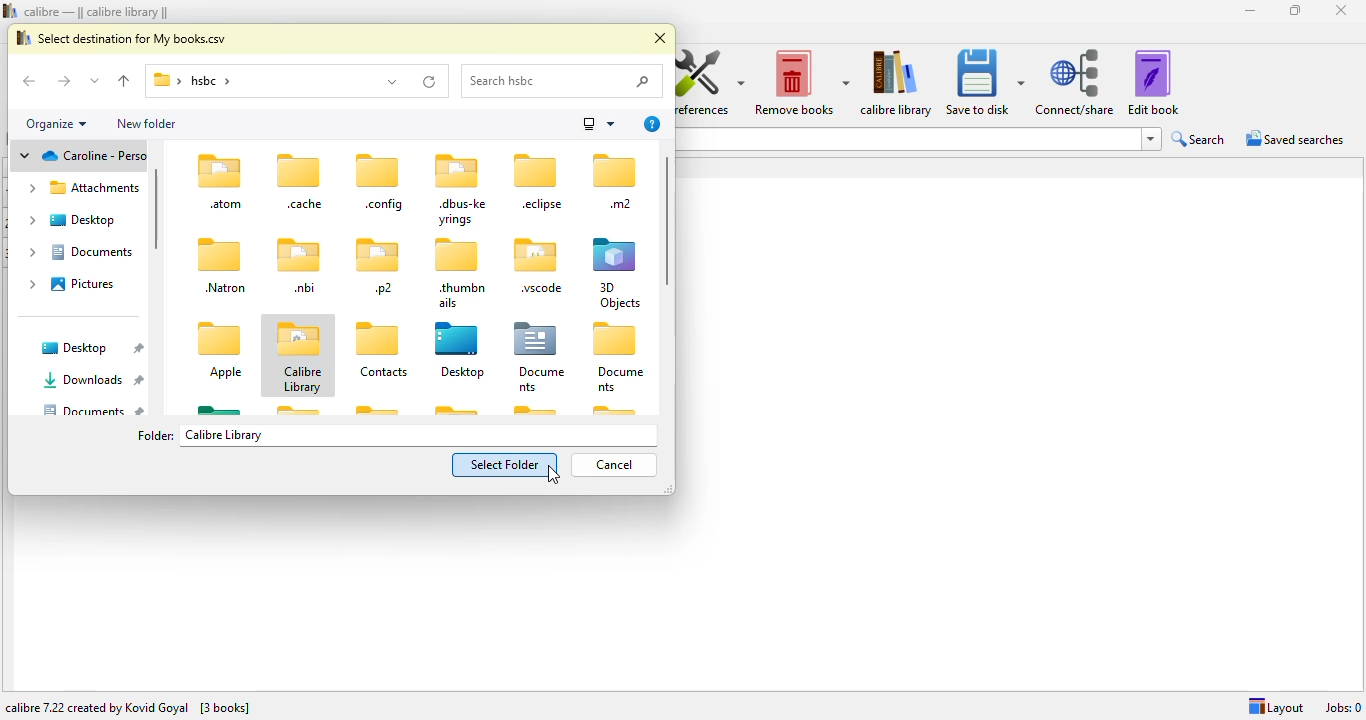  I want to click on previous locations, so click(392, 80).